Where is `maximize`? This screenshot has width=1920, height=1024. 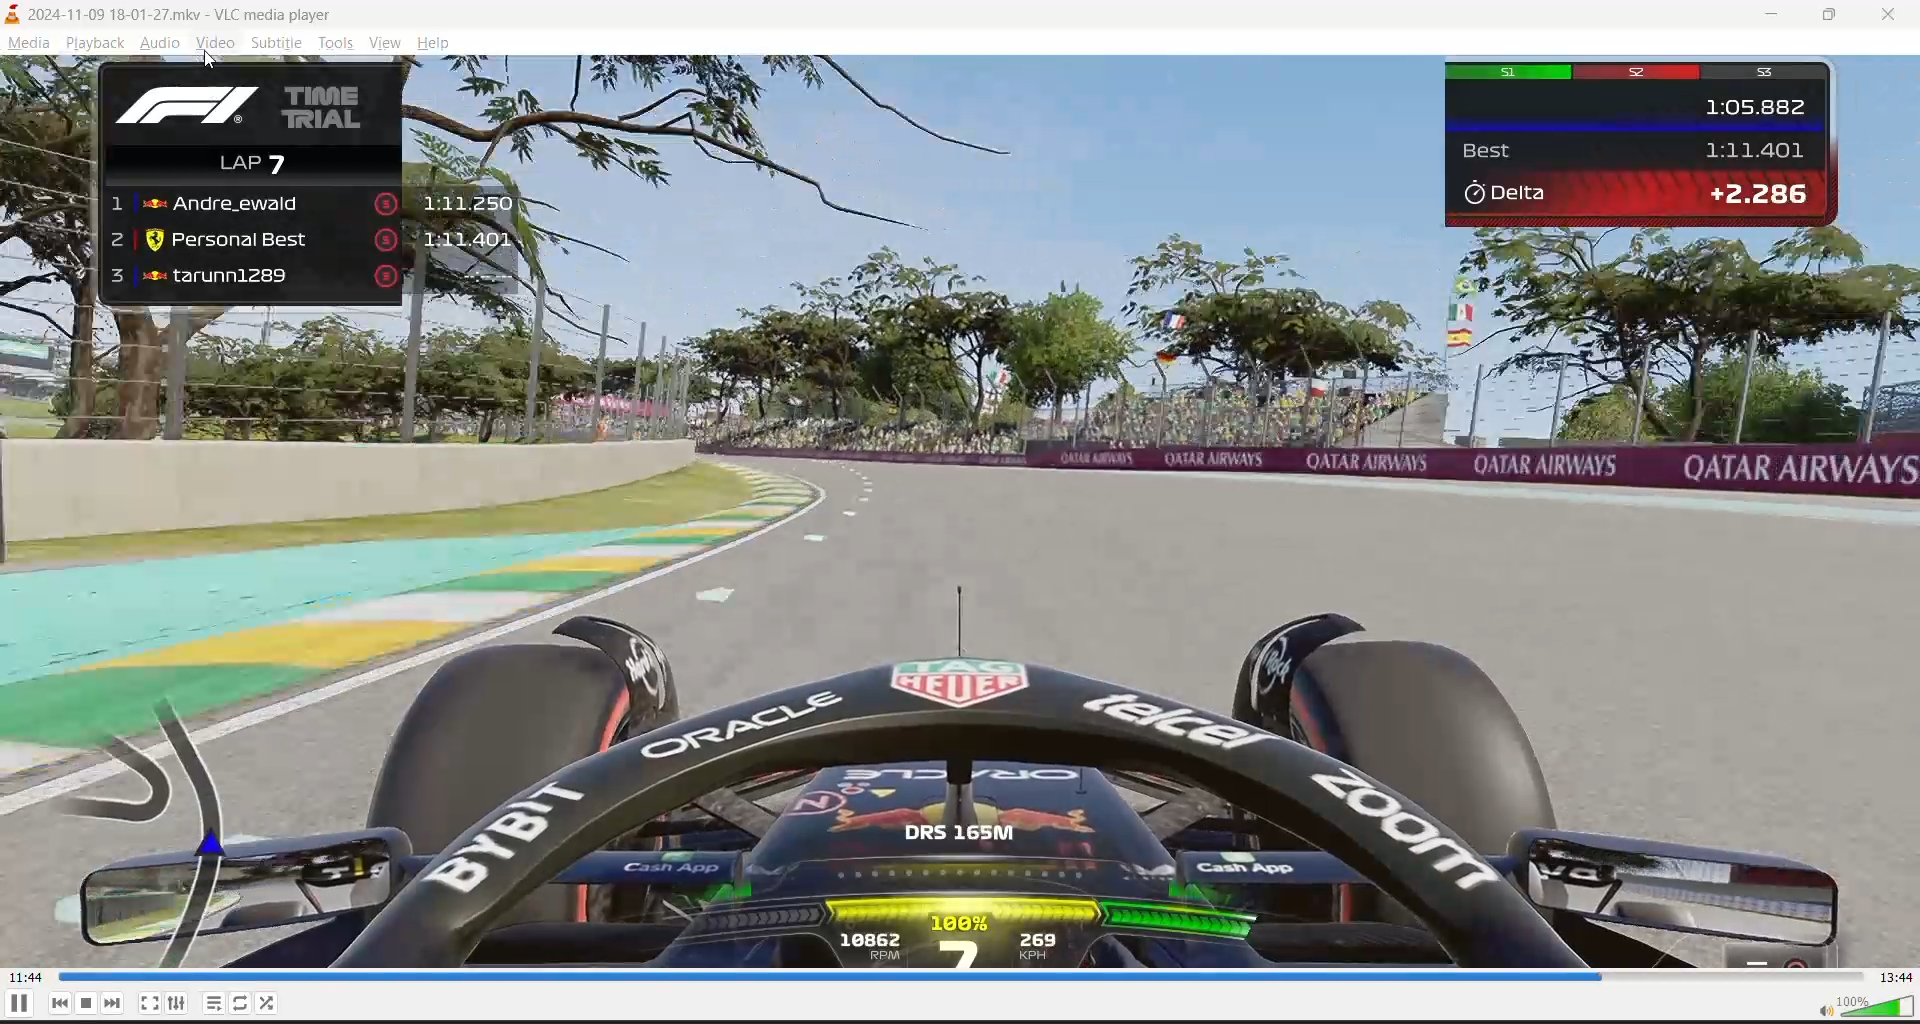 maximize is located at coordinates (1837, 15).